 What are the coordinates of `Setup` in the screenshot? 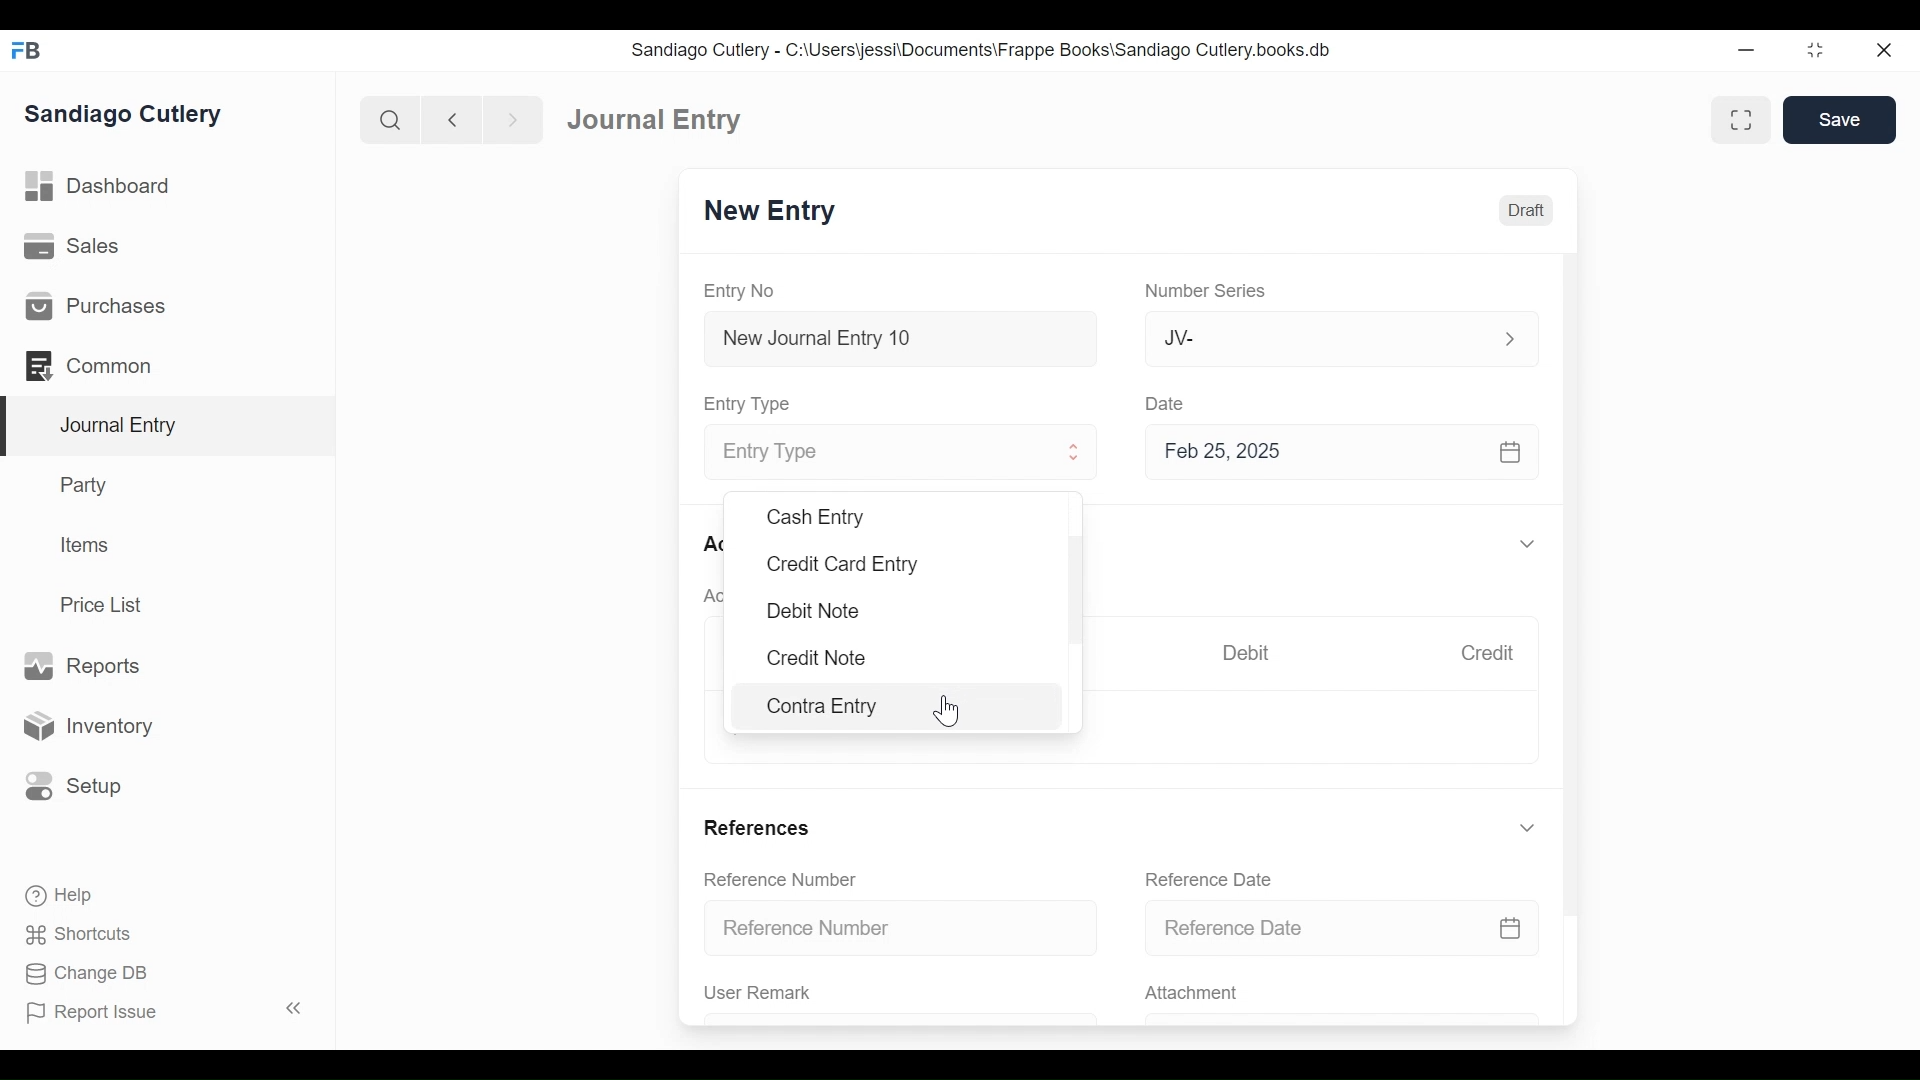 It's located at (74, 784).